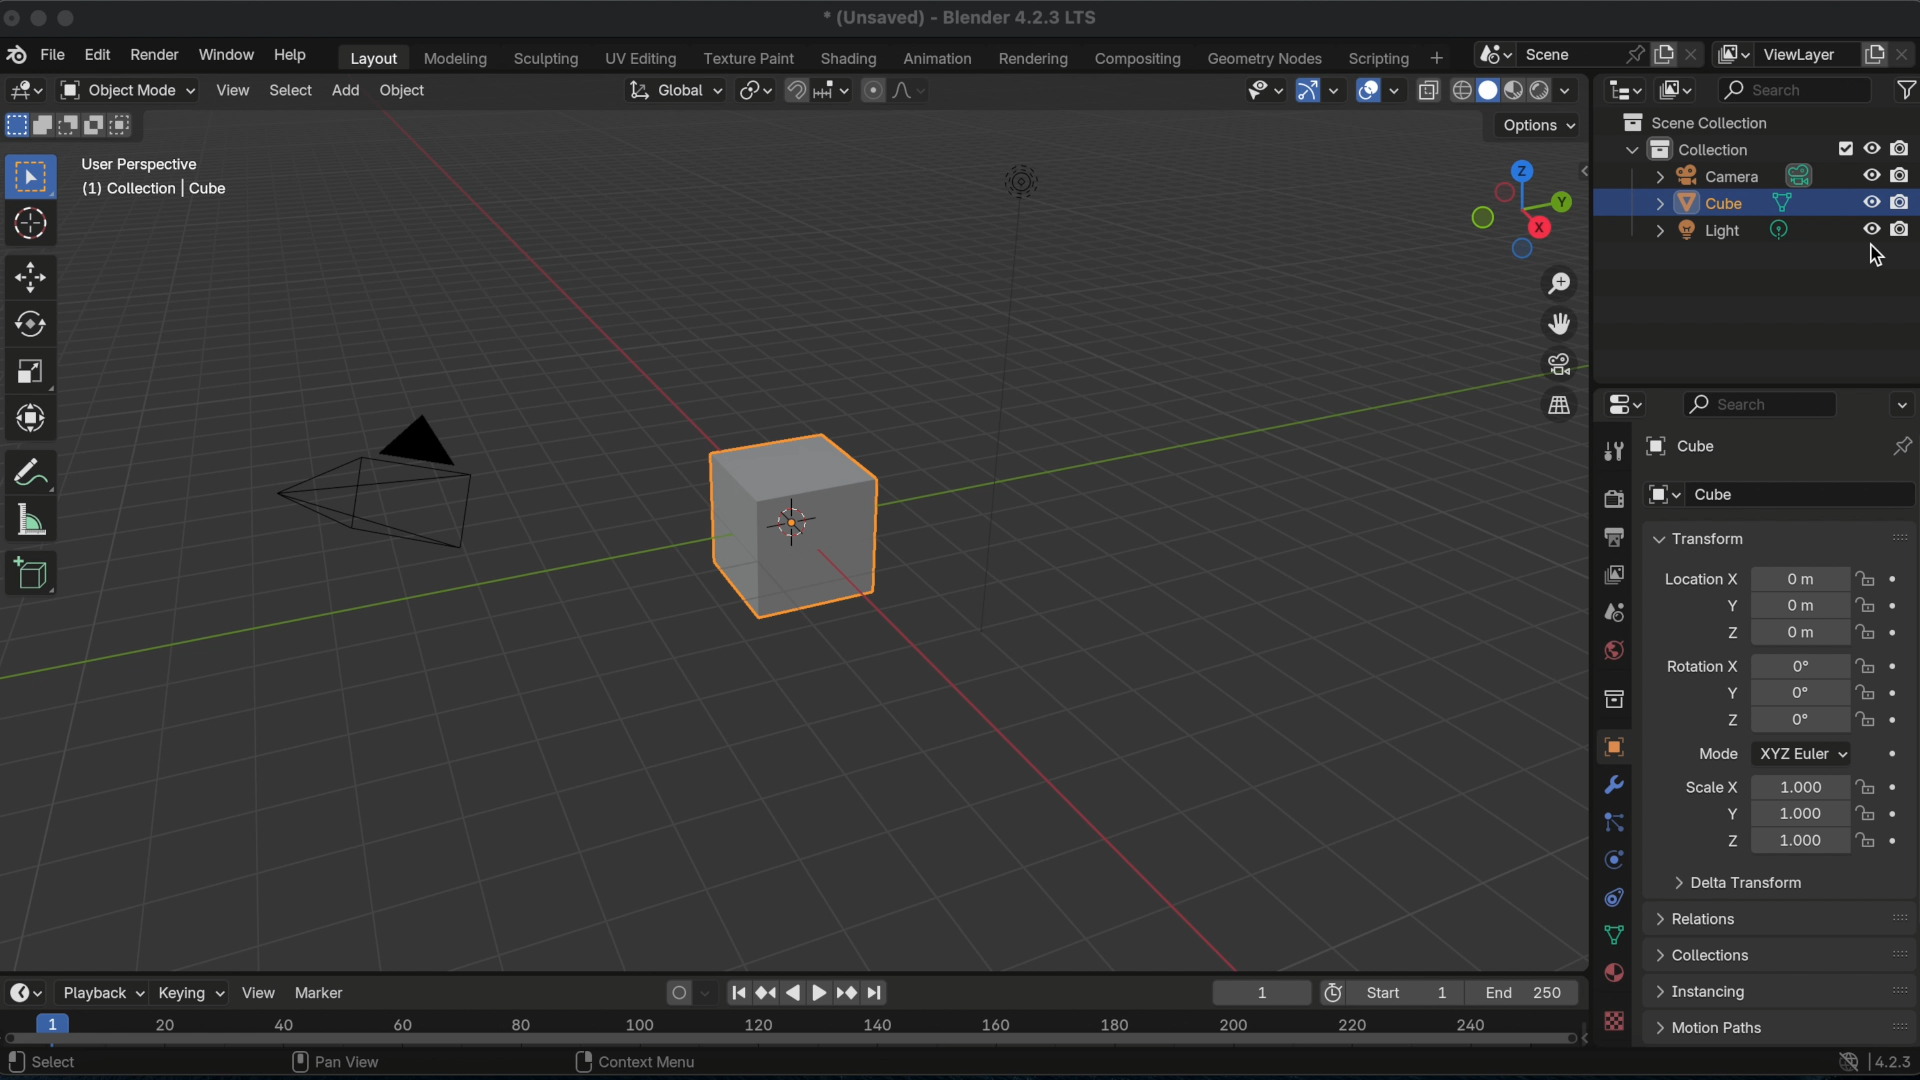 Image resolution: width=1920 pixels, height=1080 pixels. I want to click on delete scene, so click(1700, 52).